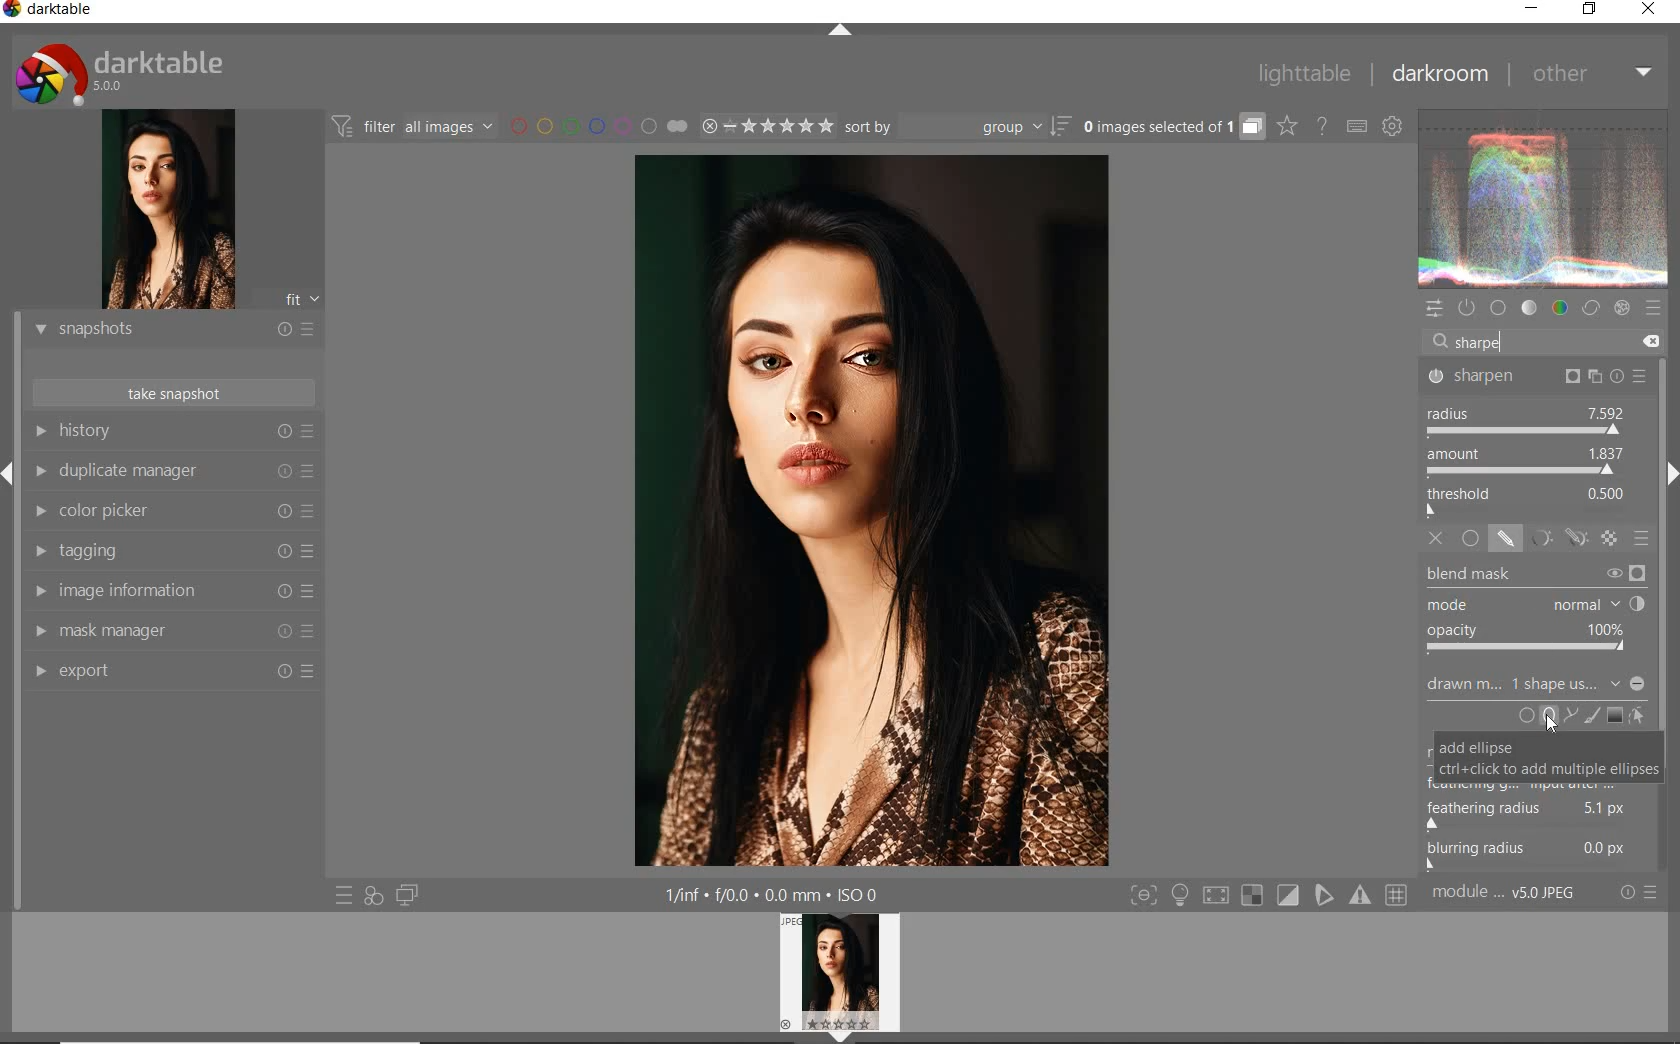 This screenshot has width=1680, height=1044. I want to click on ADD ELLIPSE, so click(1536, 763).